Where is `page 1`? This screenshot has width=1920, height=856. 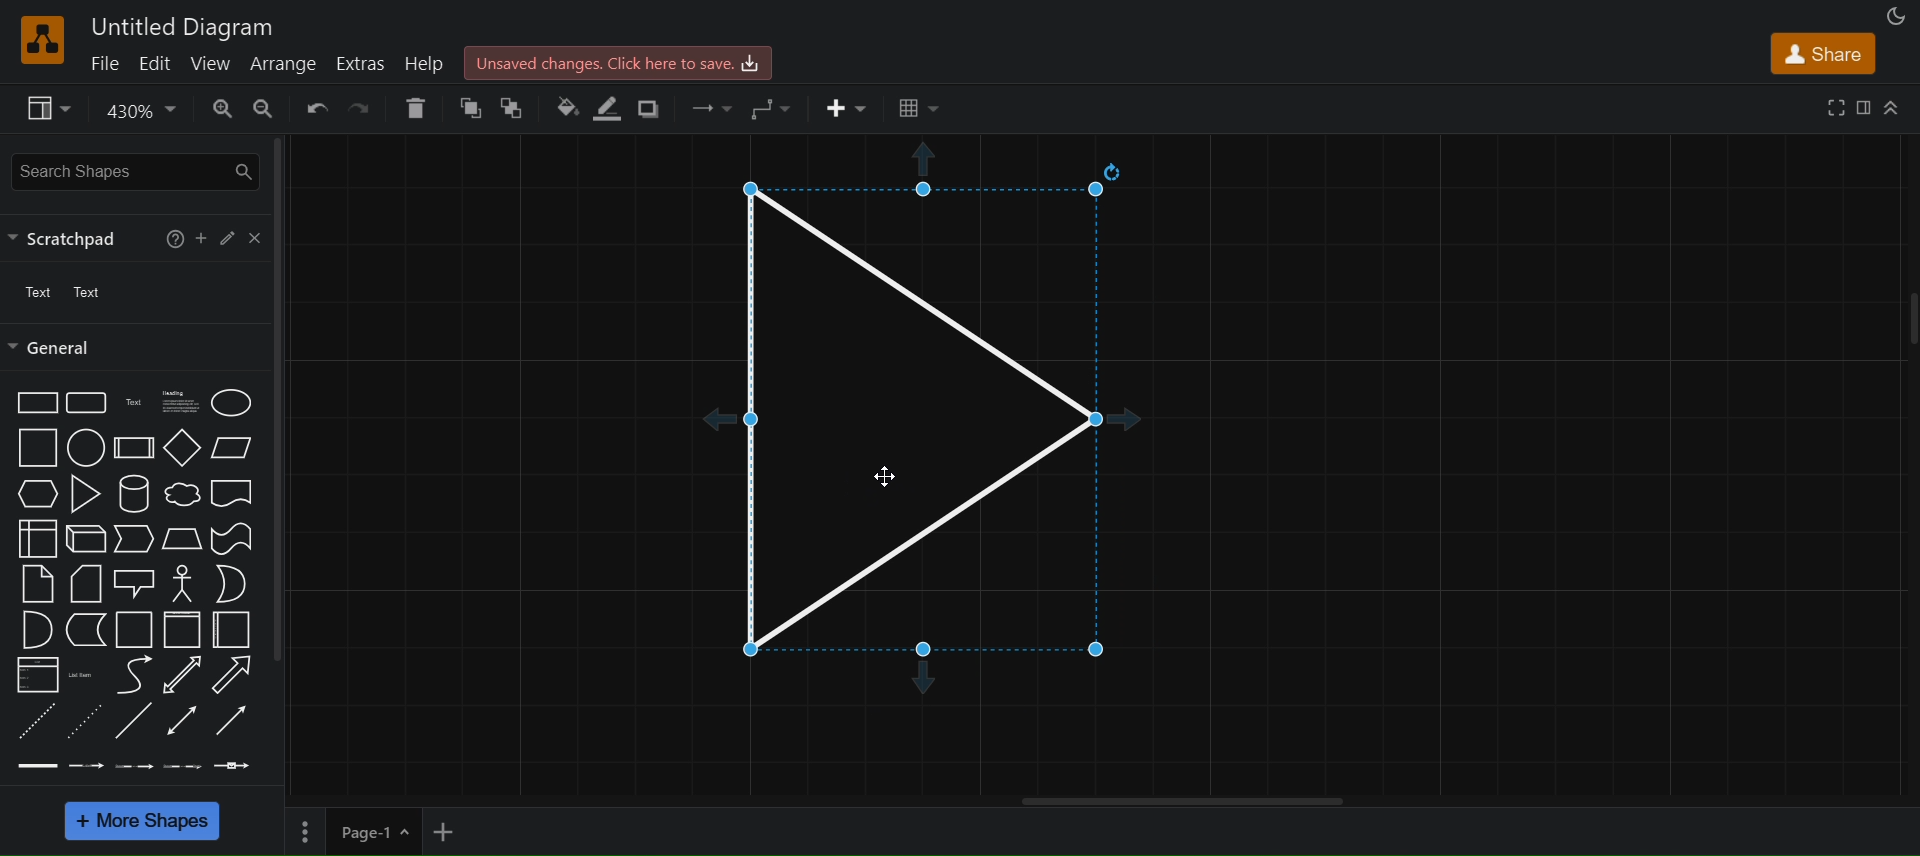
page 1 is located at coordinates (380, 830).